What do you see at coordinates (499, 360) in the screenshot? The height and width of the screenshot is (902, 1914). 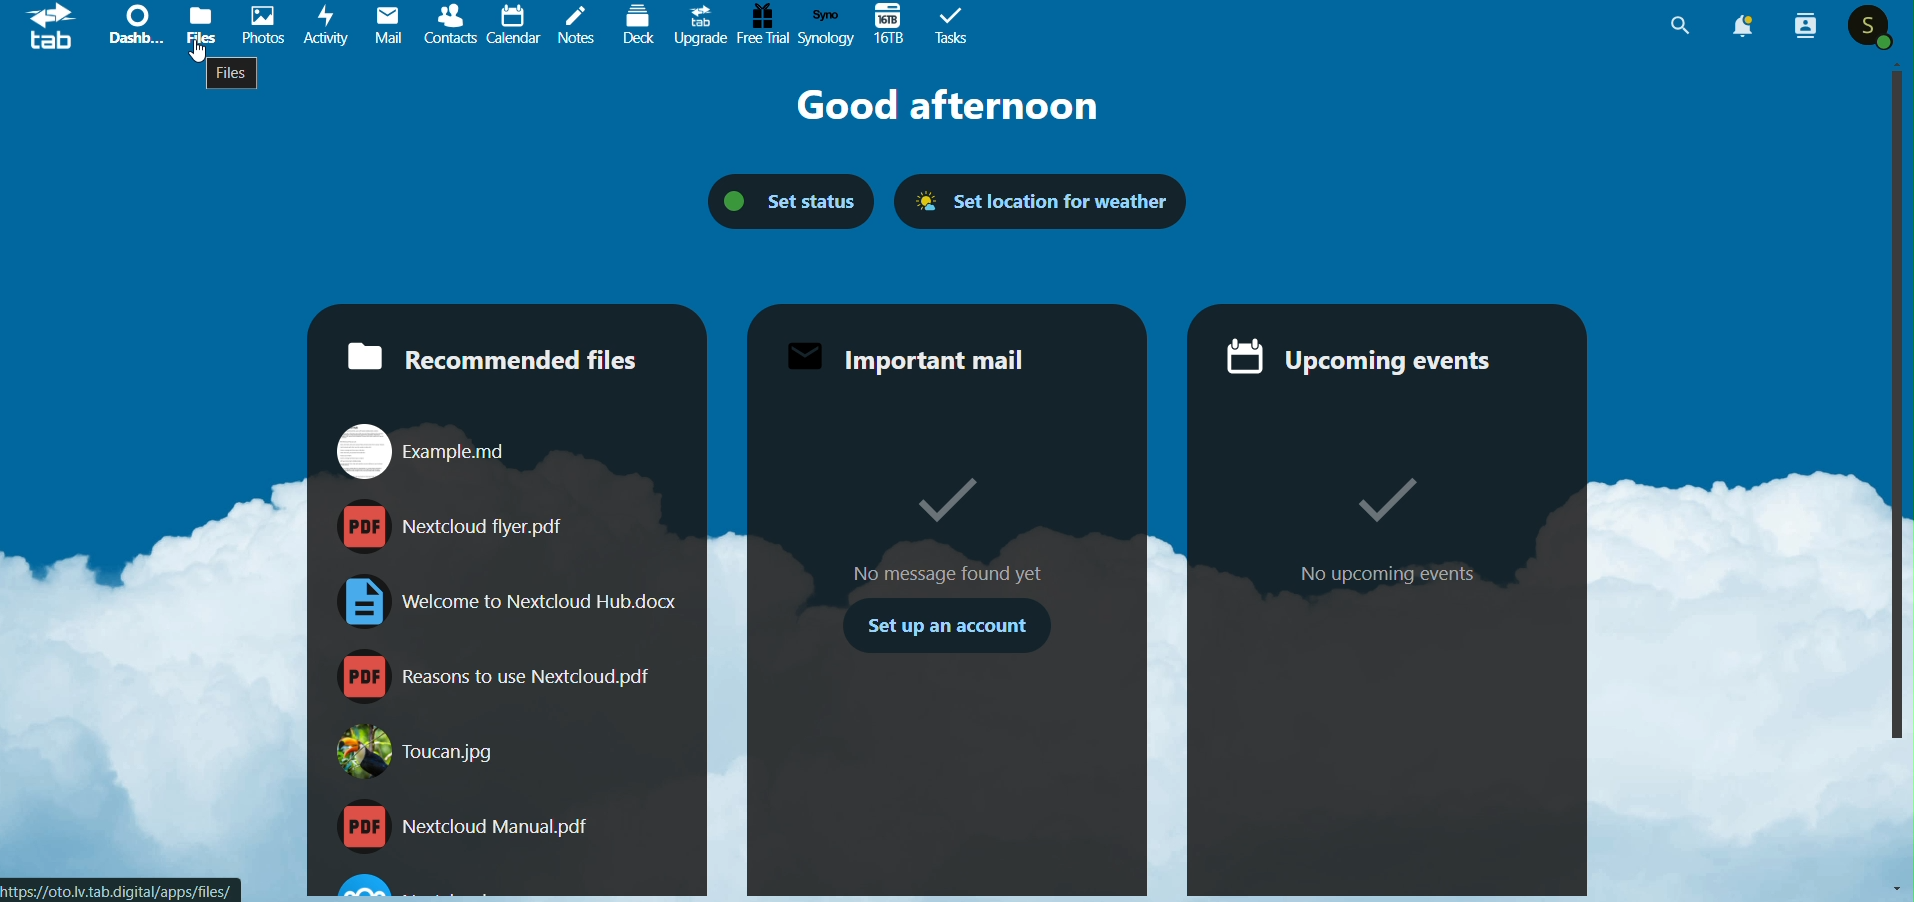 I see `Recommended File` at bounding box center [499, 360].